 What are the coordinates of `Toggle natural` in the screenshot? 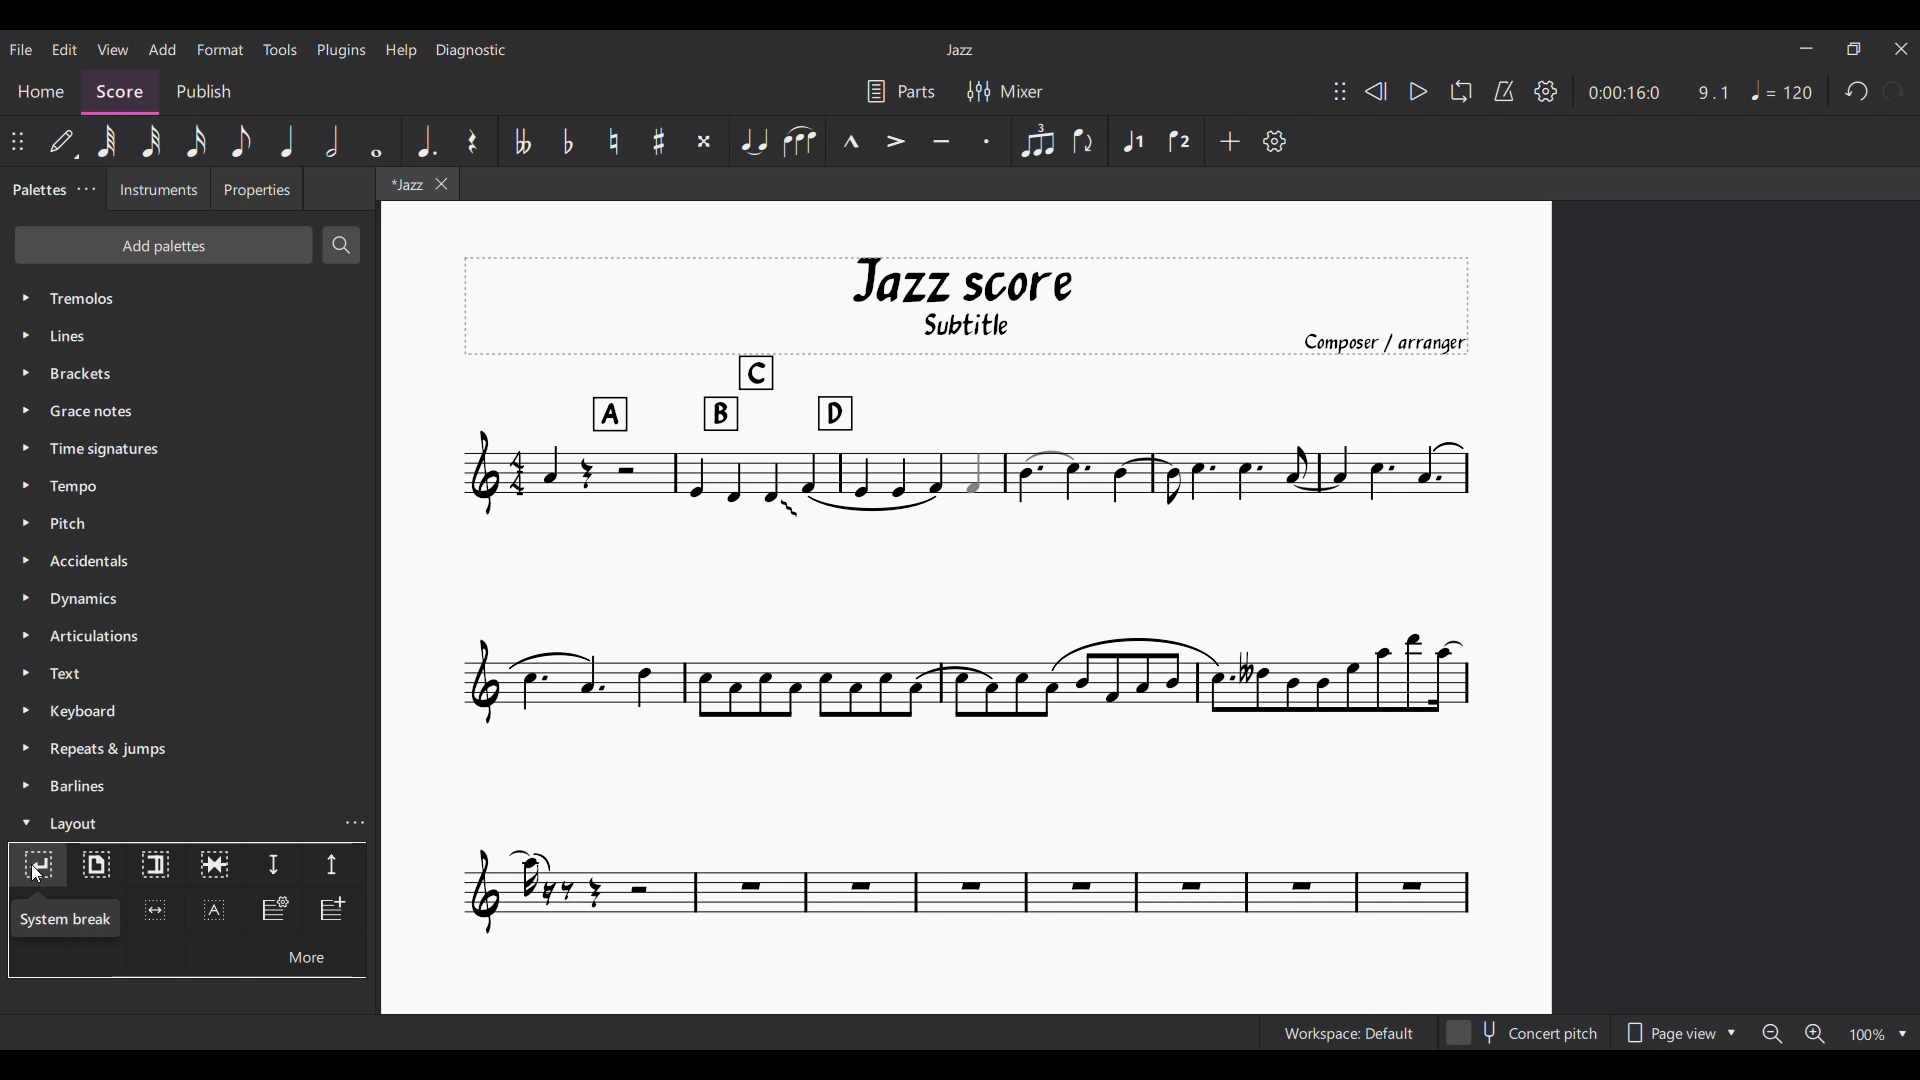 It's located at (614, 141).